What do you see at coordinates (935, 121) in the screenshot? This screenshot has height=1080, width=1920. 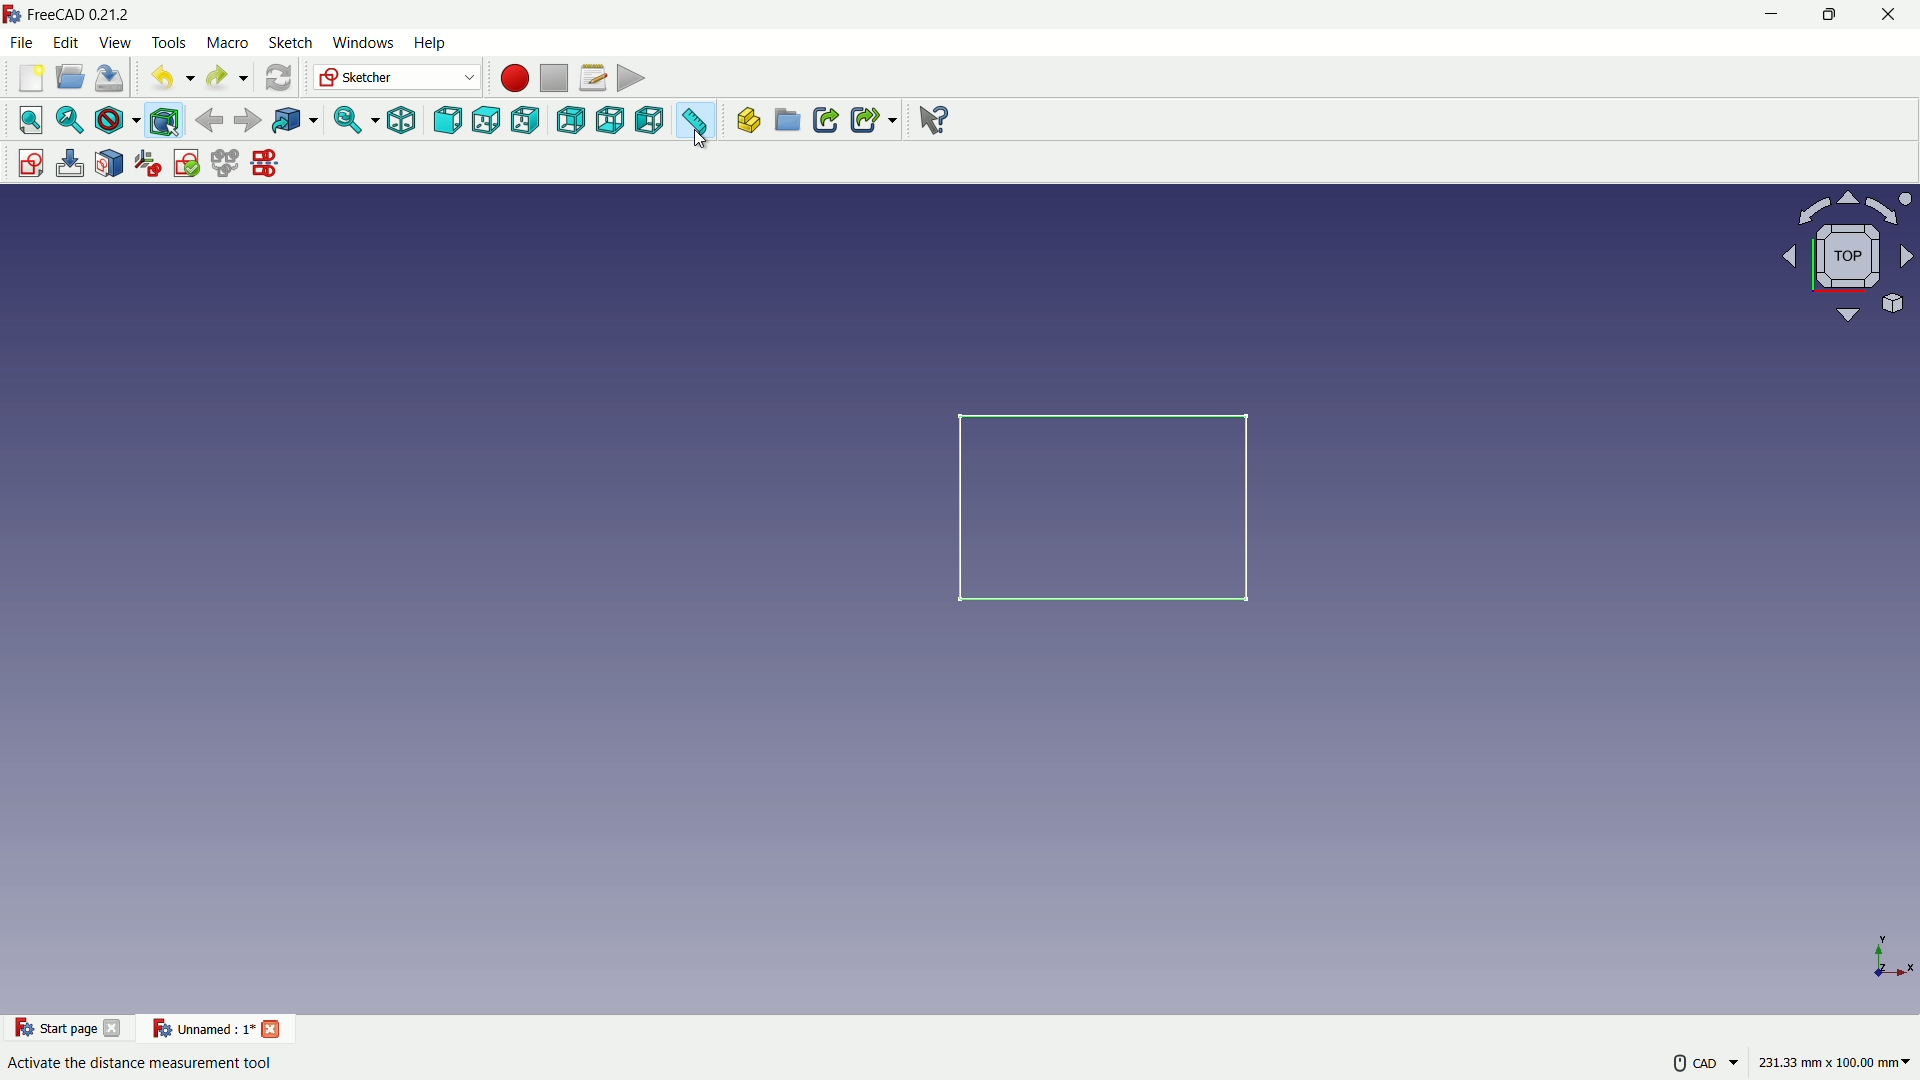 I see `help extension` at bounding box center [935, 121].